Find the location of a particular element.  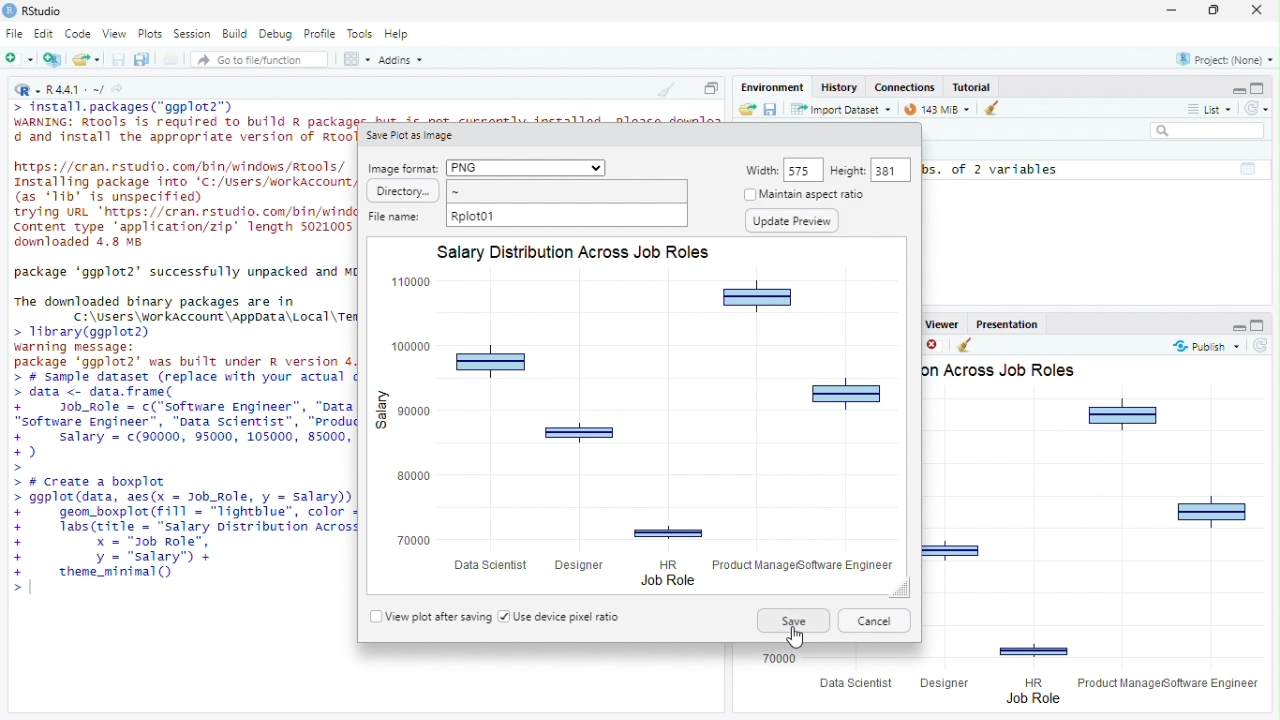

Image format is located at coordinates (486, 168).